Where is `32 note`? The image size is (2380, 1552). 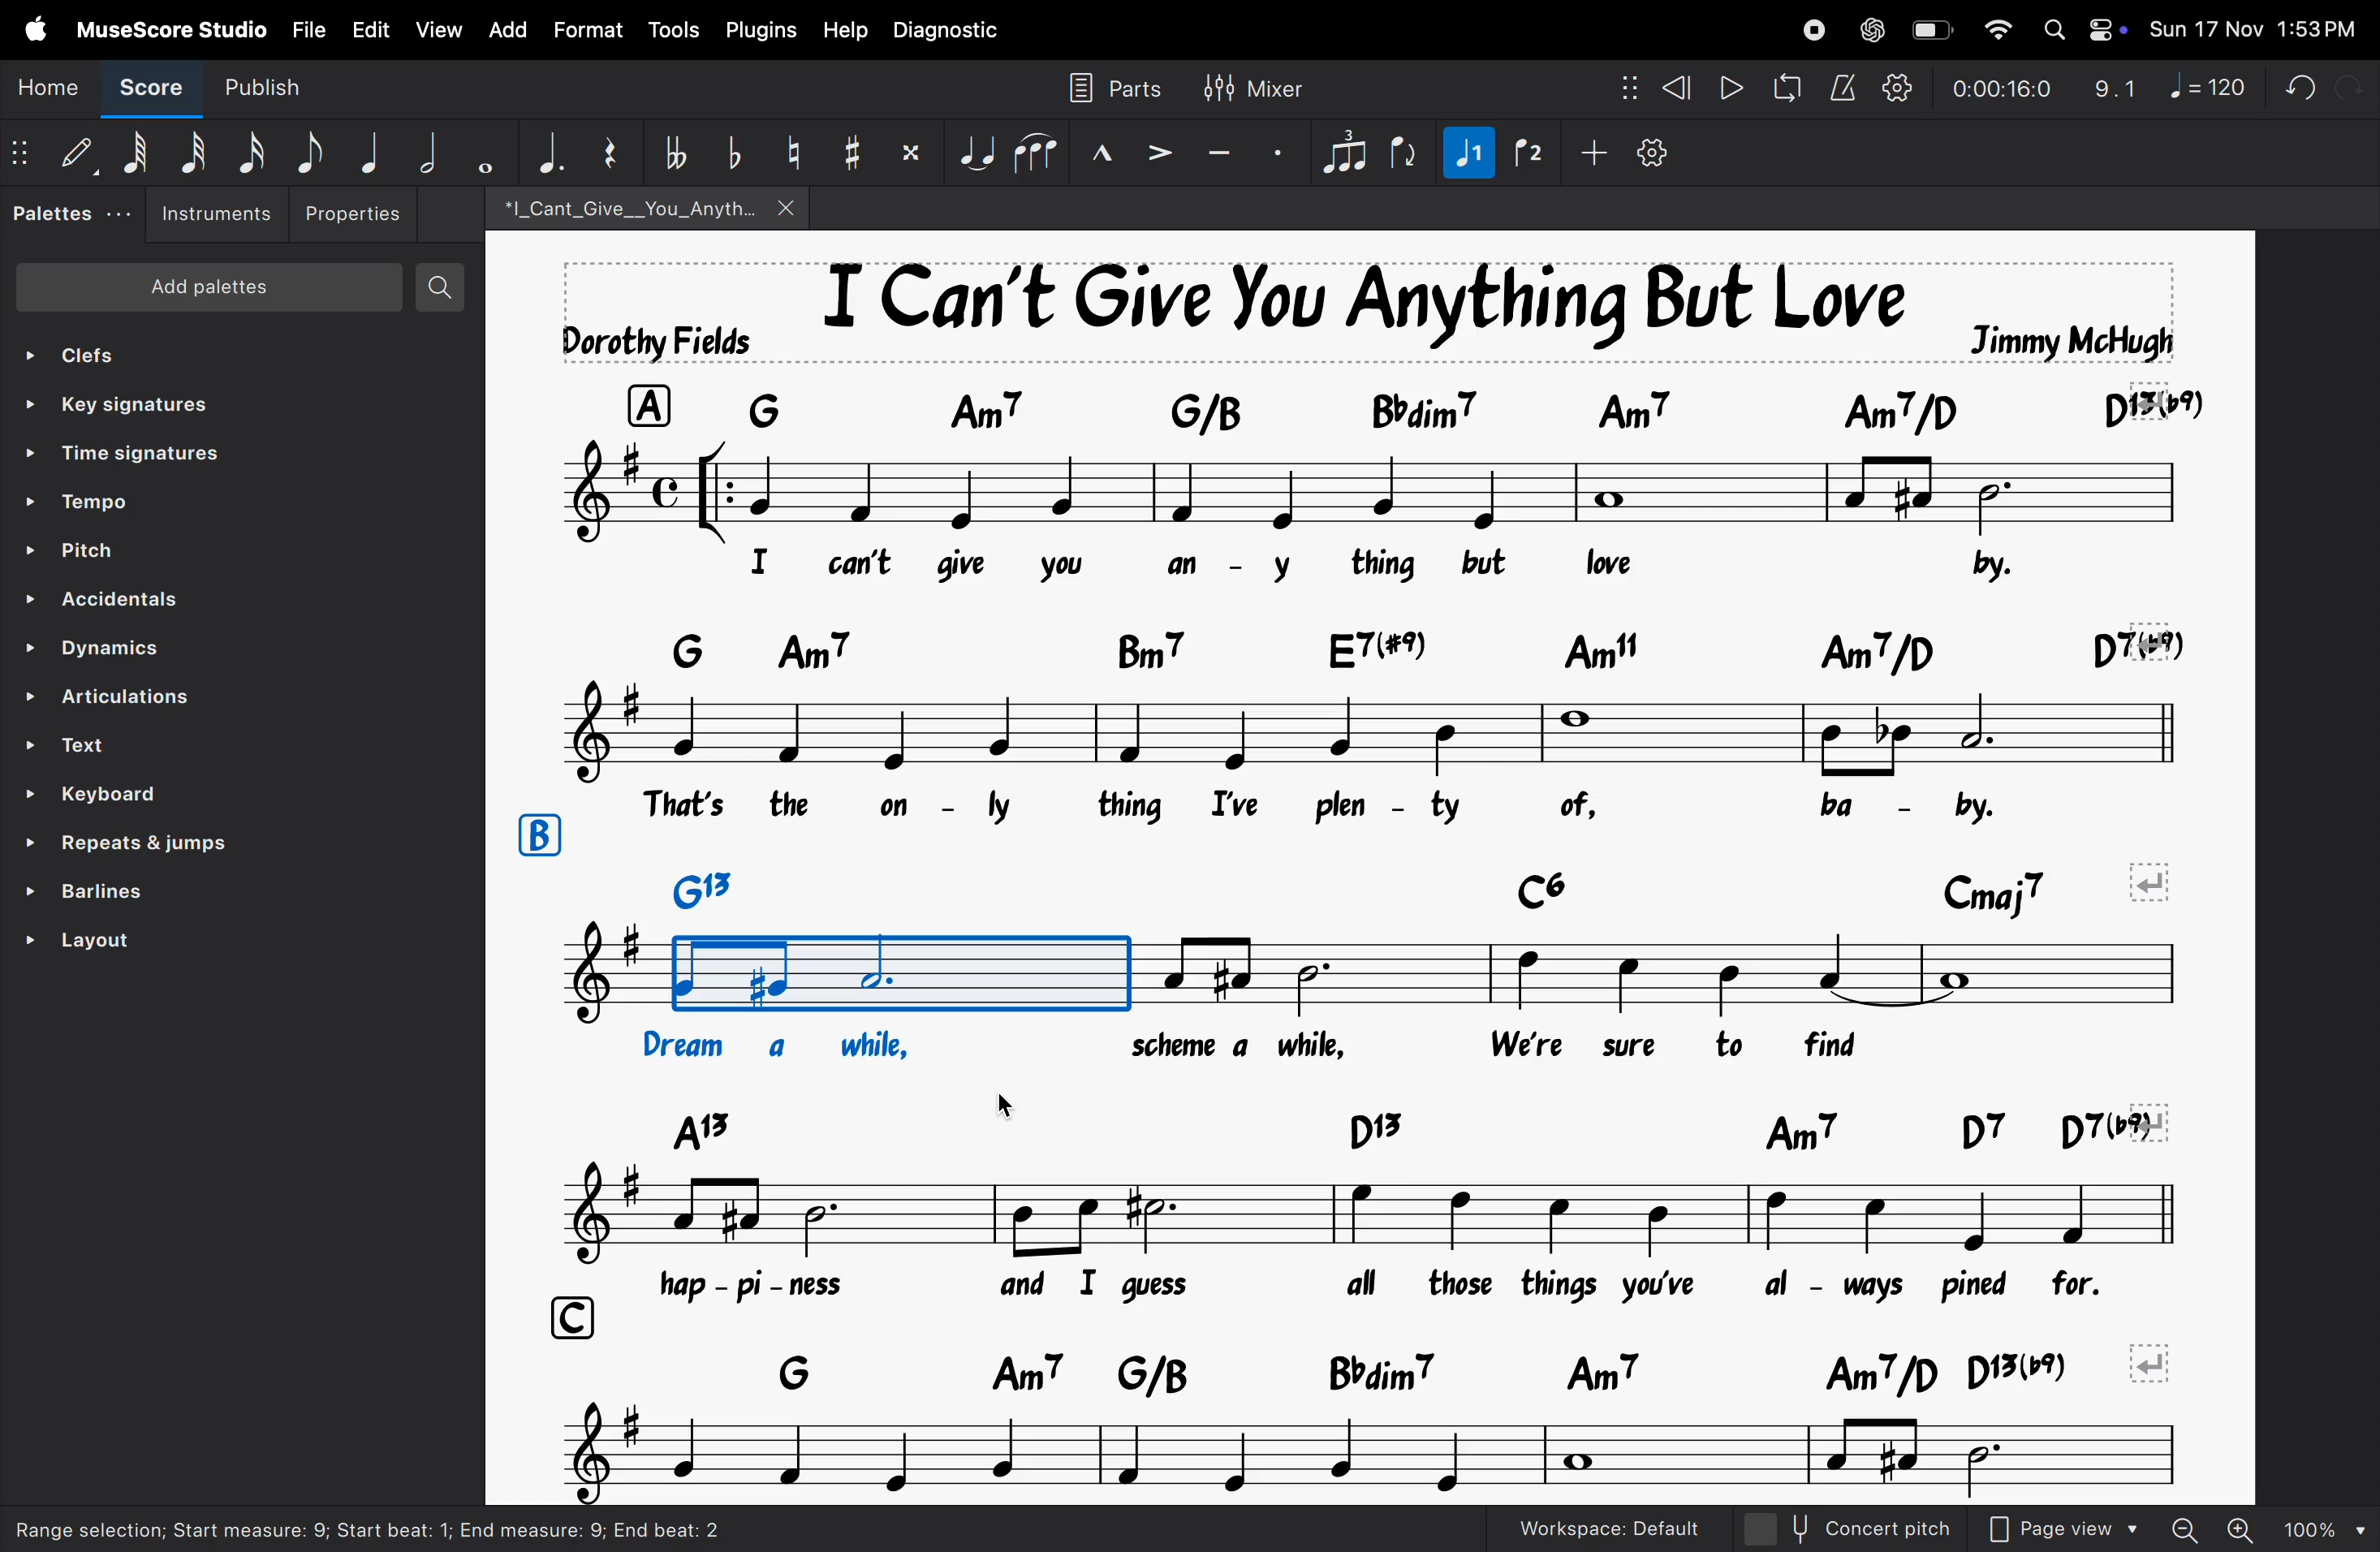
32 note is located at coordinates (194, 155).